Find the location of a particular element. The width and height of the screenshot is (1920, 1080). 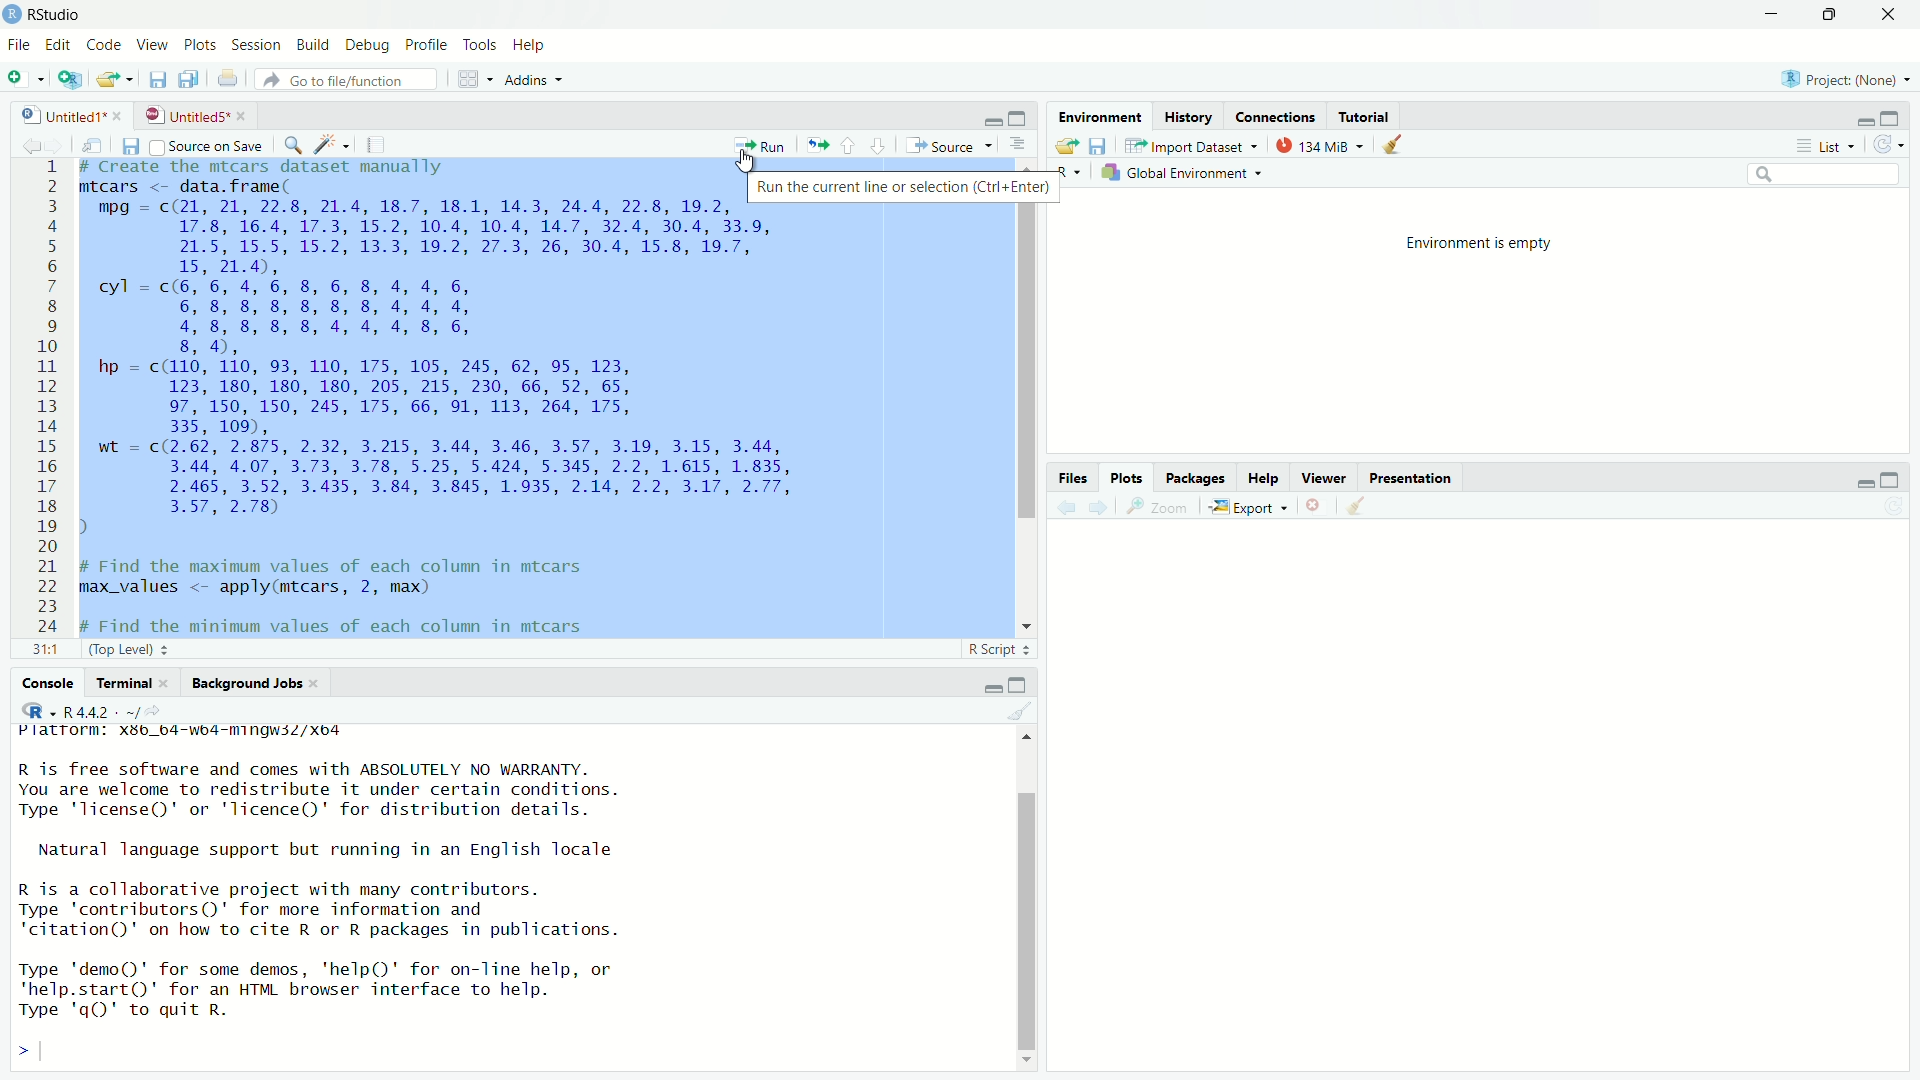

downaward is located at coordinates (882, 145).